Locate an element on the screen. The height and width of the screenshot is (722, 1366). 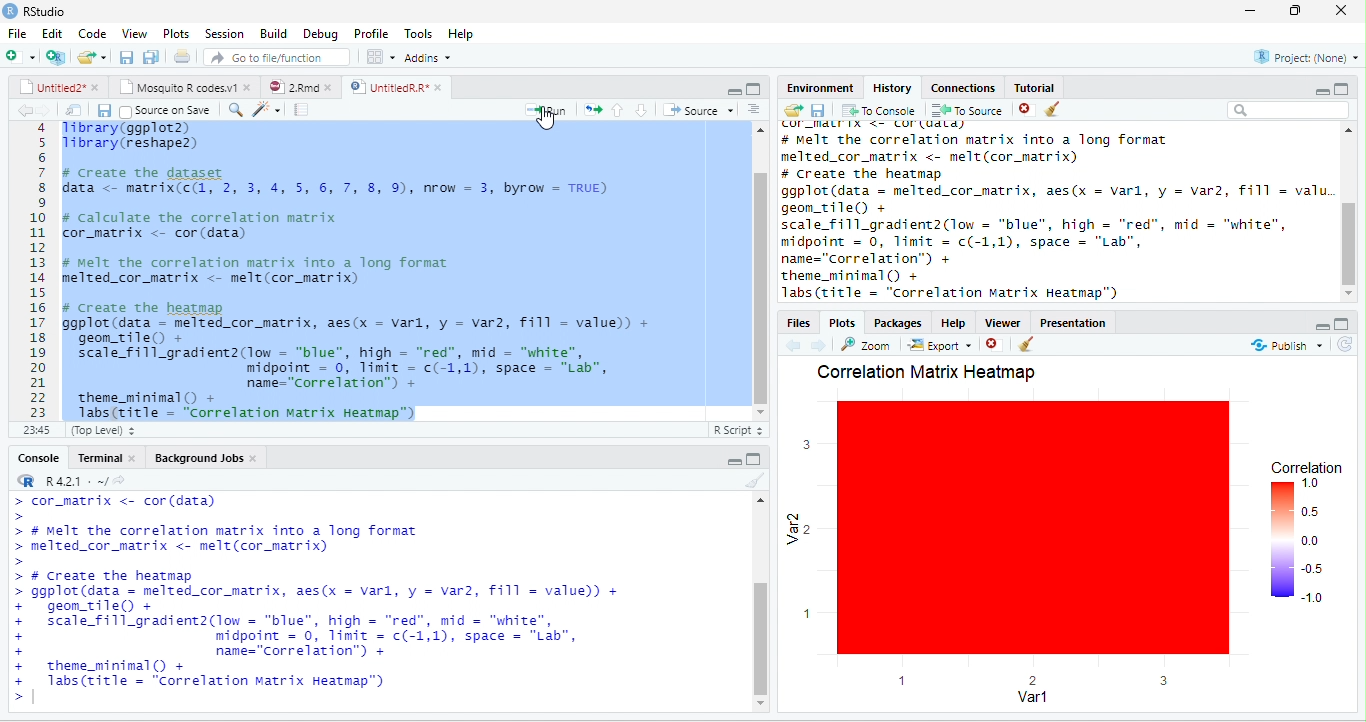
2Rnd is located at coordinates (295, 86).